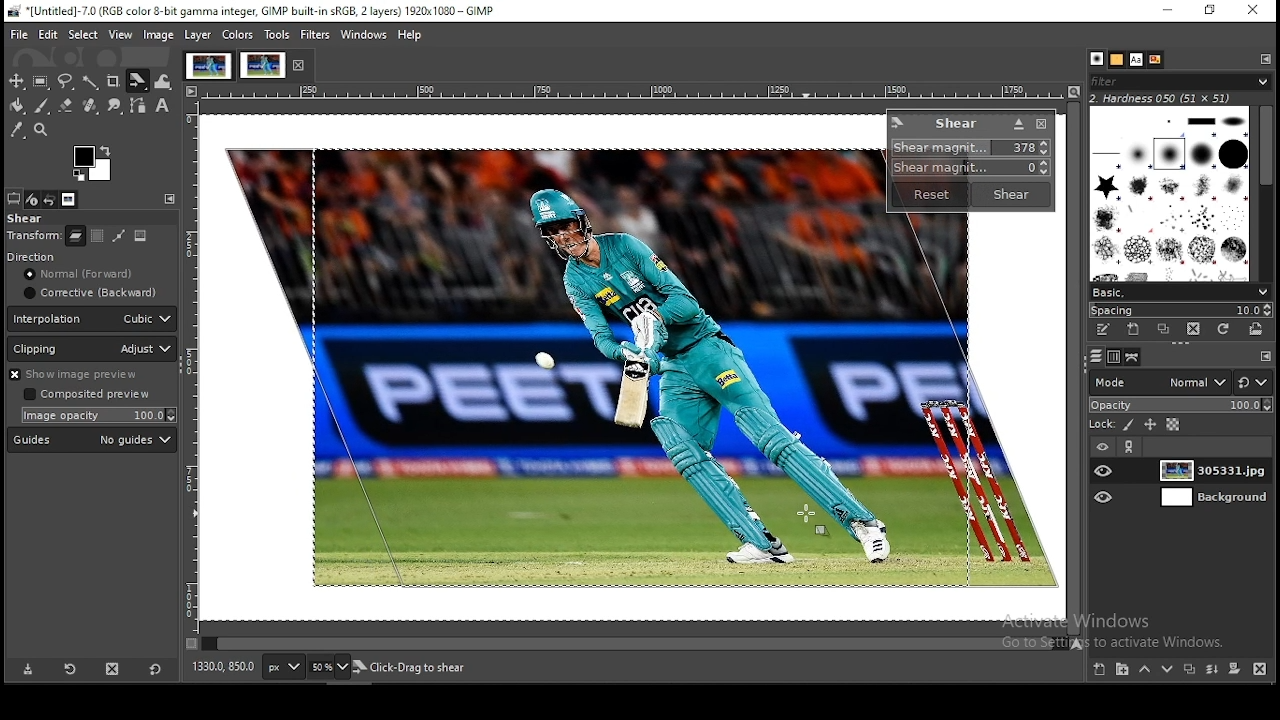  Describe the element at coordinates (1099, 670) in the screenshot. I see `new layer` at that location.